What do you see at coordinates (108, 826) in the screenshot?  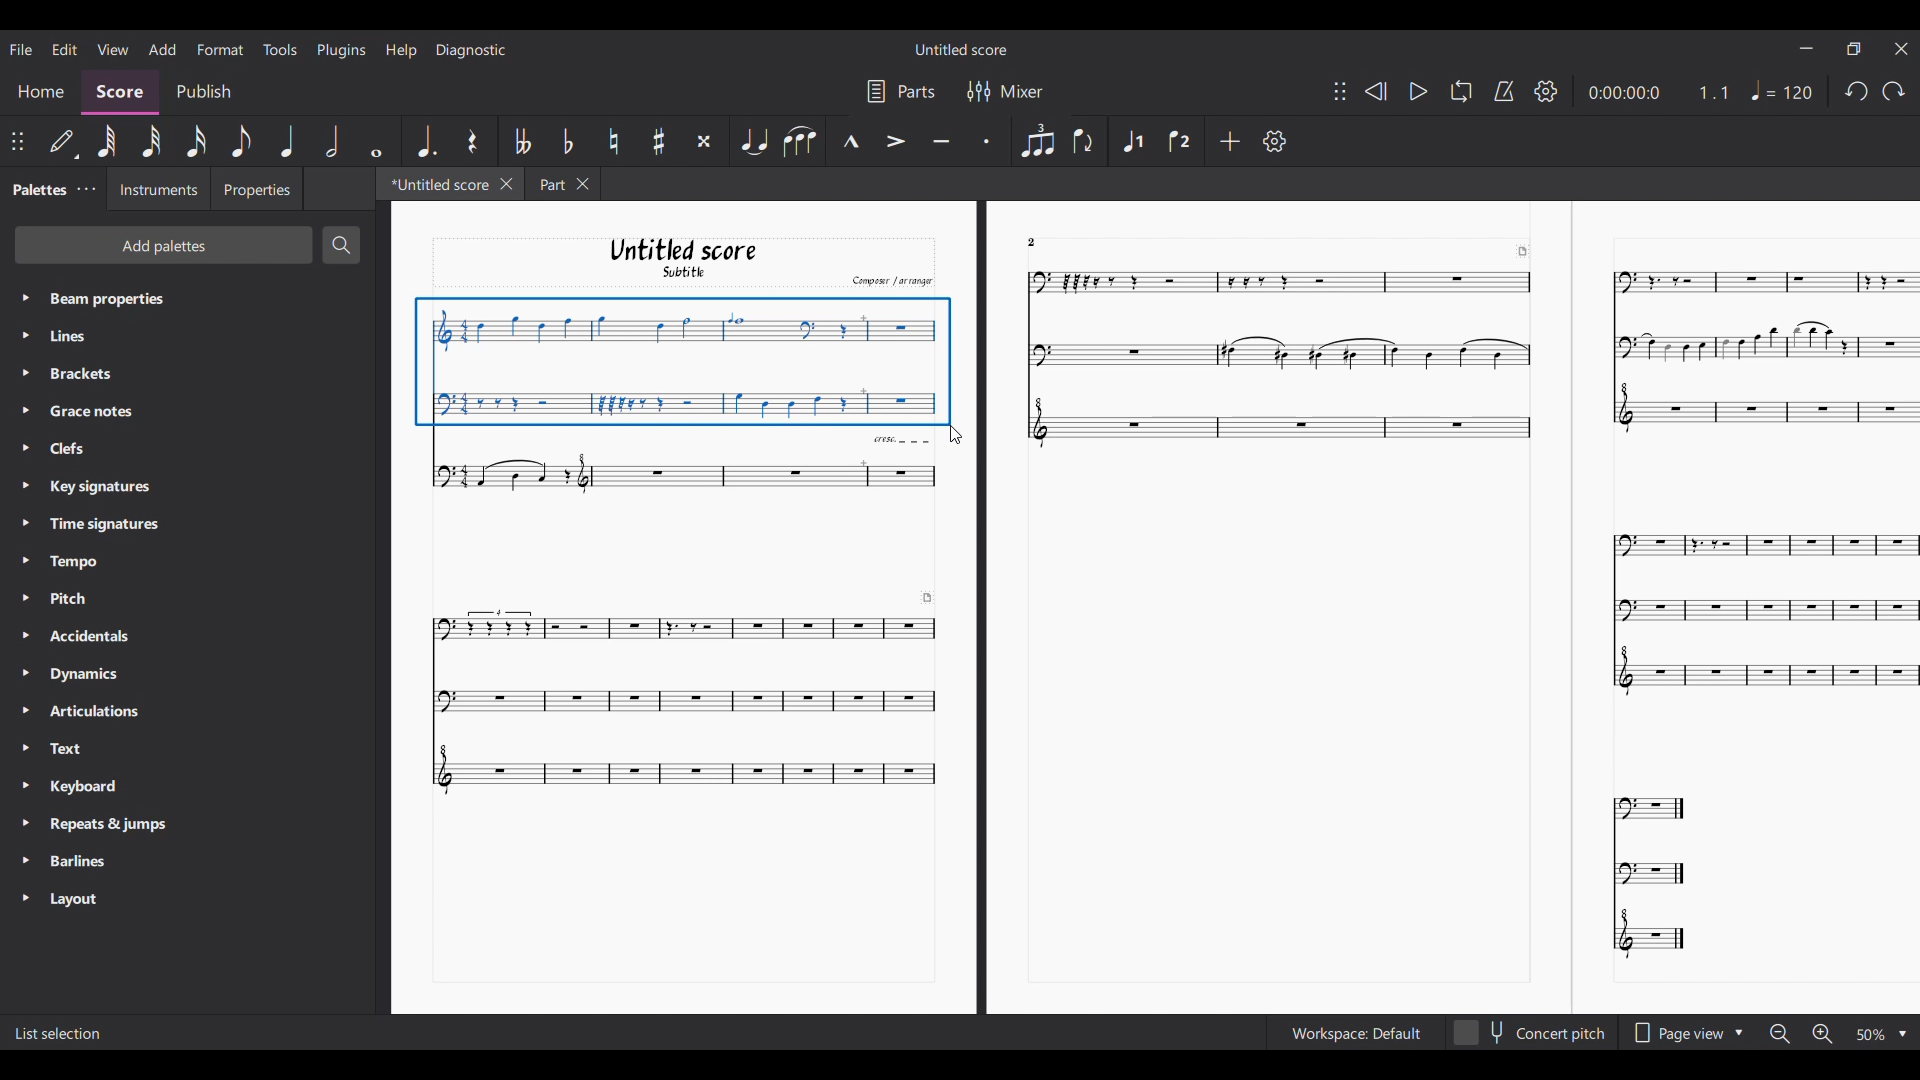 I see `Repeats & Jumps` at bounding box center [108, 826].